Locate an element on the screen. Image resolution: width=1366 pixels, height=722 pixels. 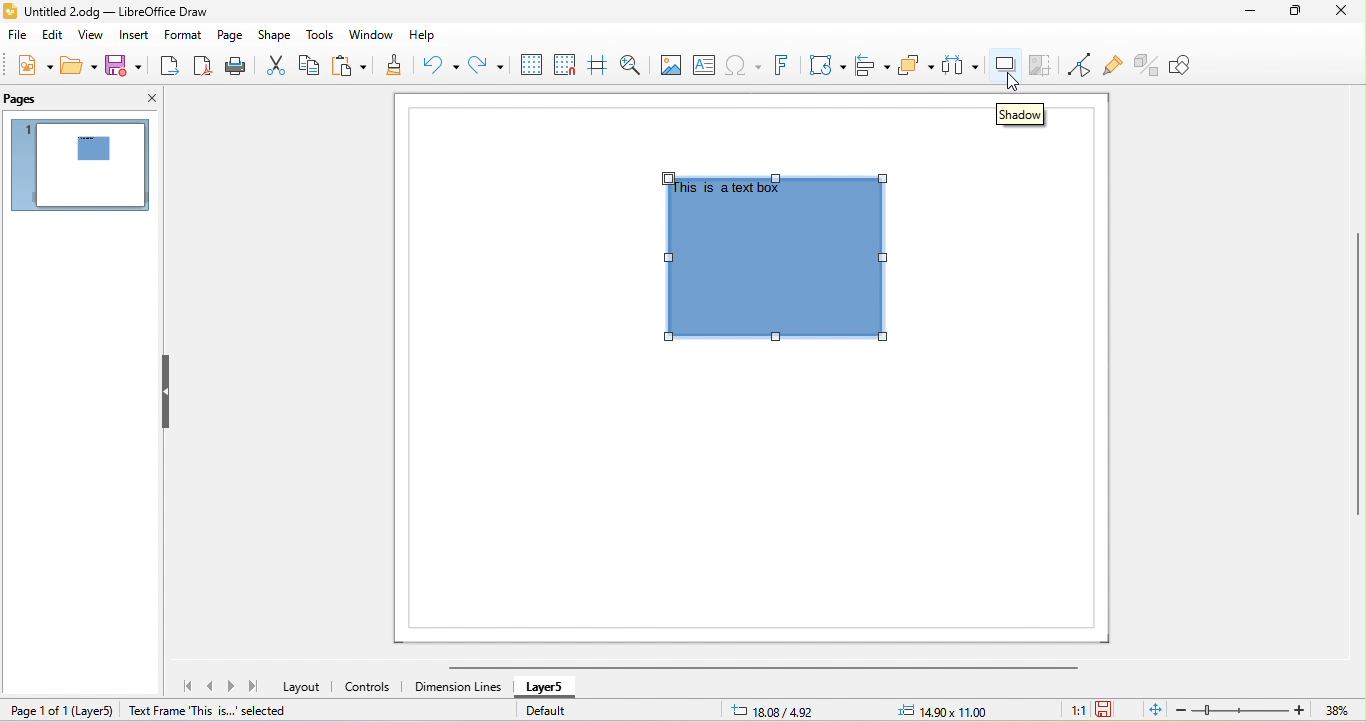
18.08/4.92 is located at coordinates (776, 710).